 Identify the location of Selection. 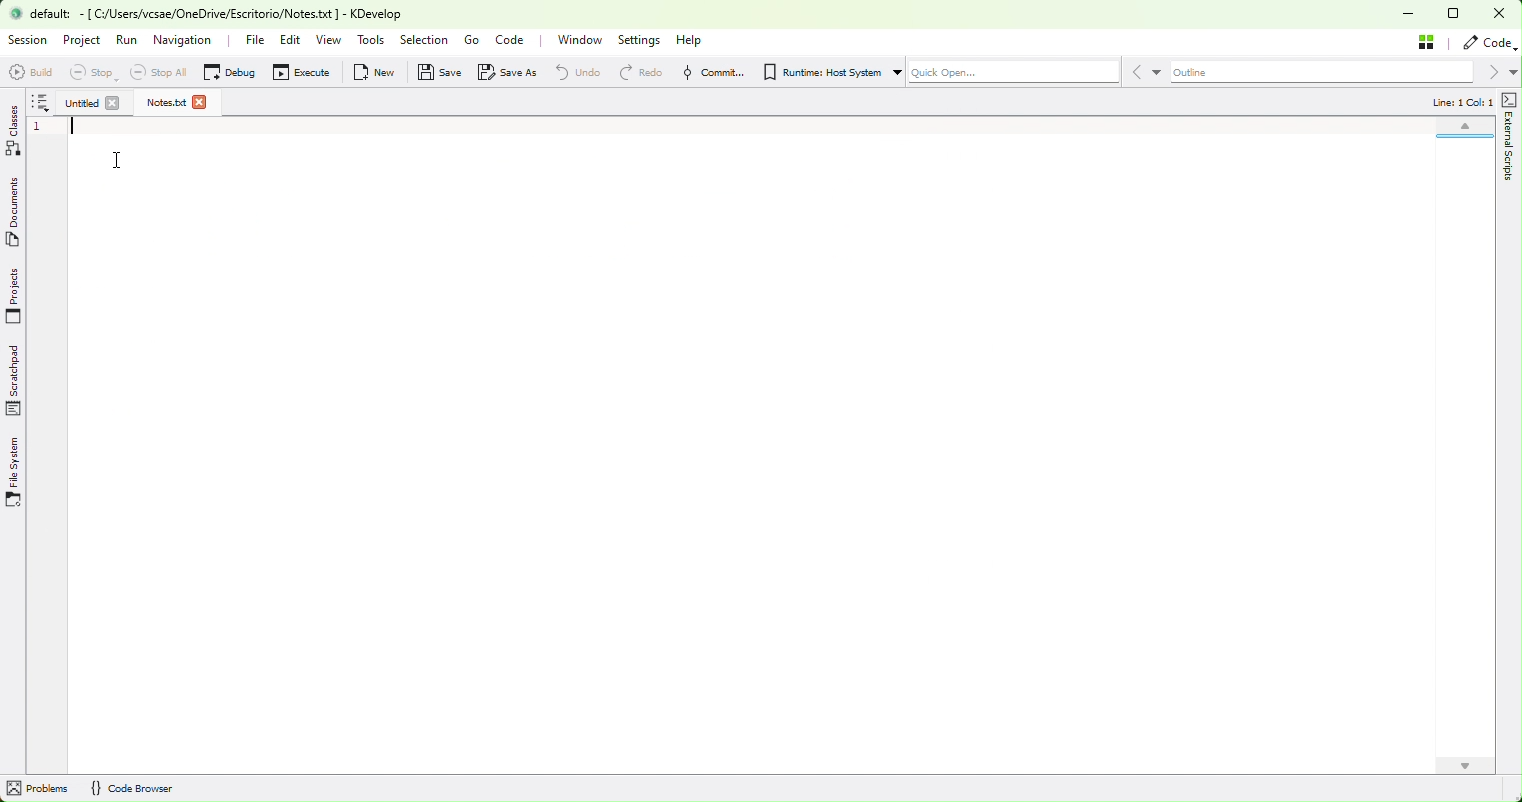
(424, 38).